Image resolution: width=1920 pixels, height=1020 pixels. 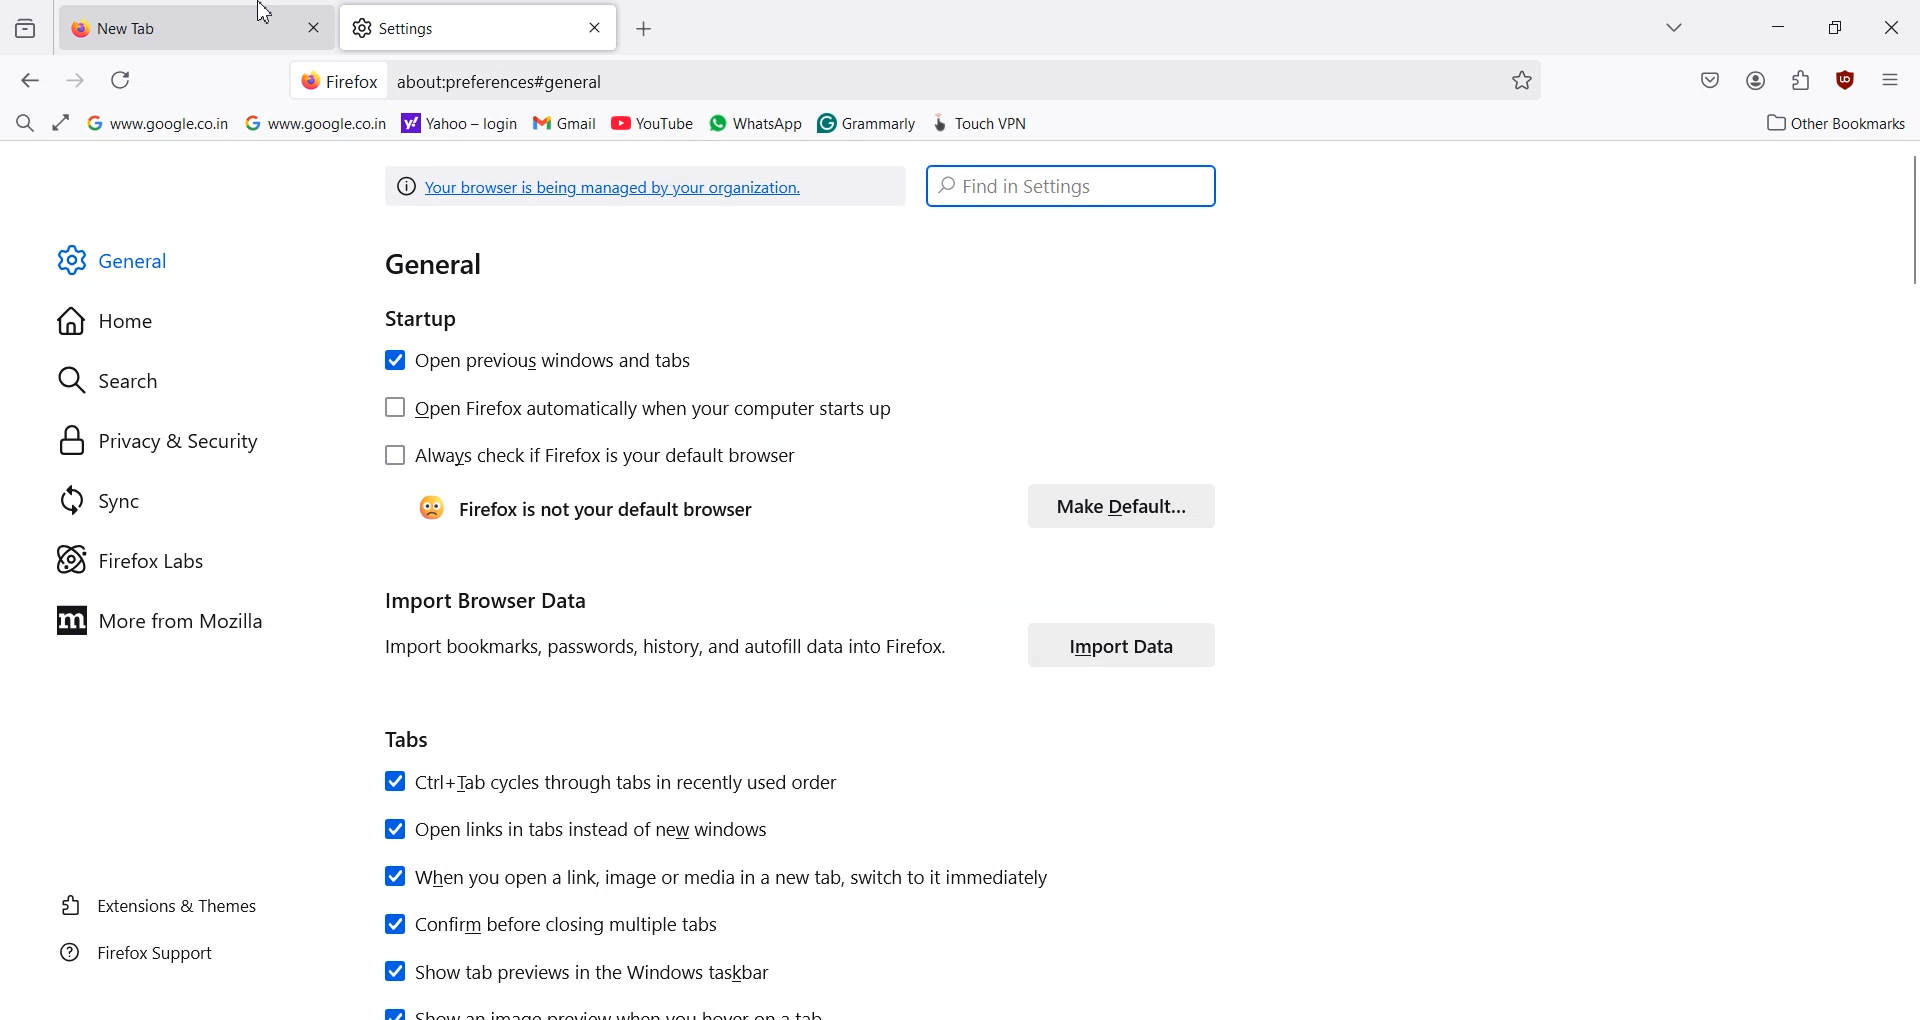 What do you see at coordinates (313, 28) in the screenshot?
I see `Close Tab` at bounding box center [313, 28].